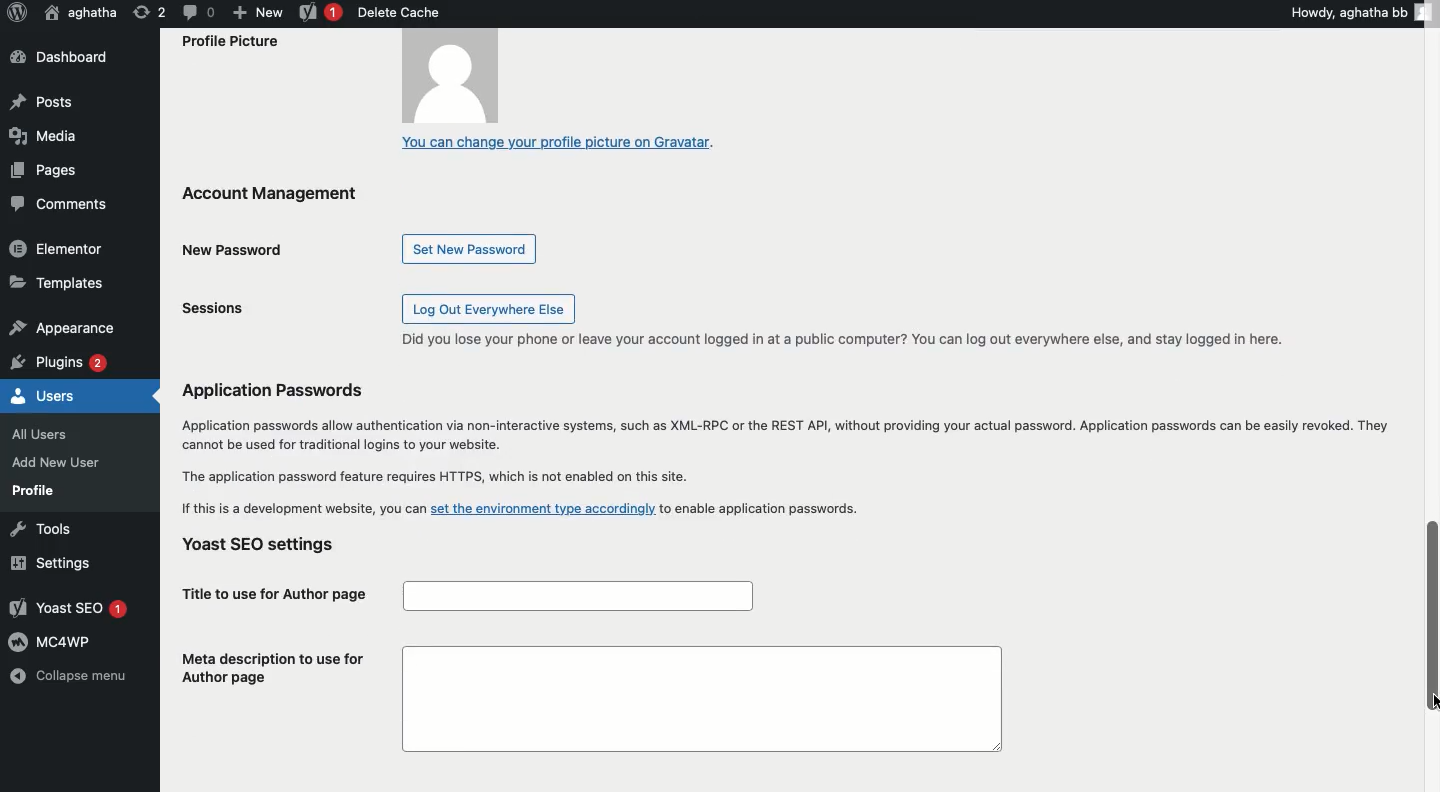  I want to click on Comments, so click(60, 205).